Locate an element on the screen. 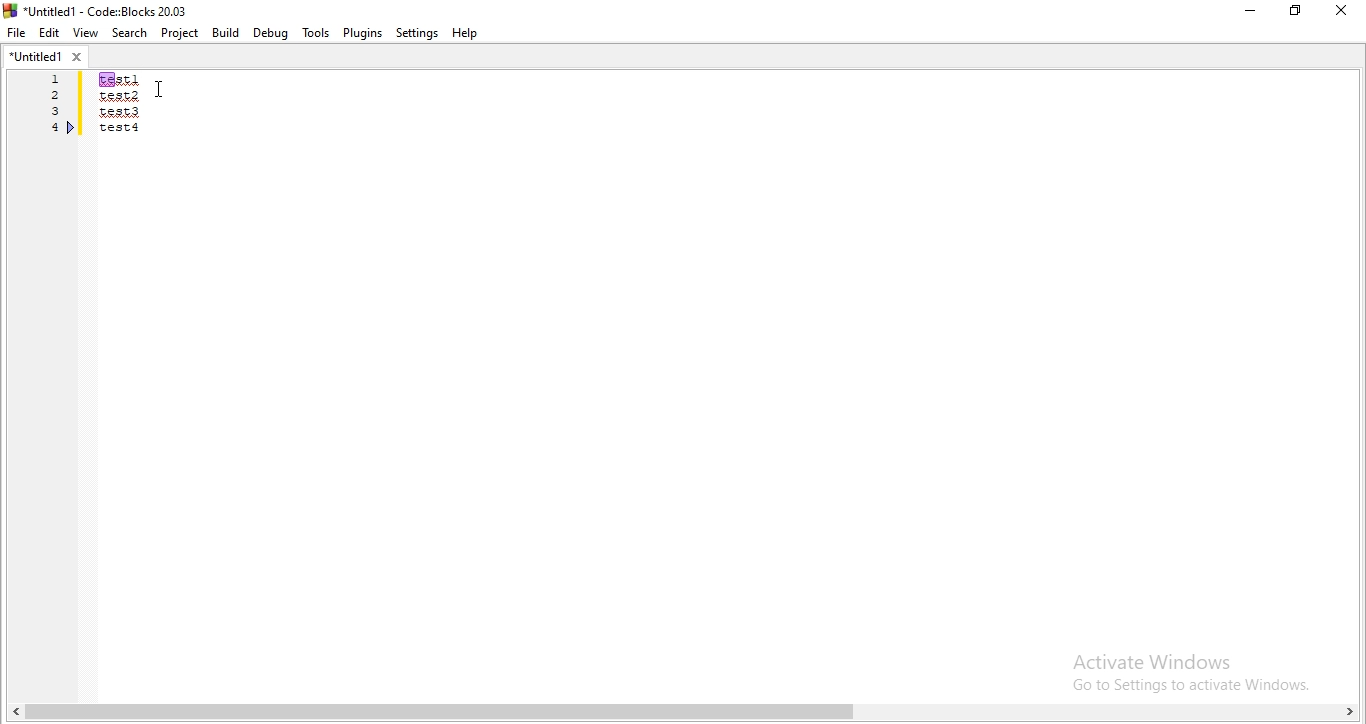 This screenshot has height=724, width=1366. Cursor is located at coordinates (163, 89).